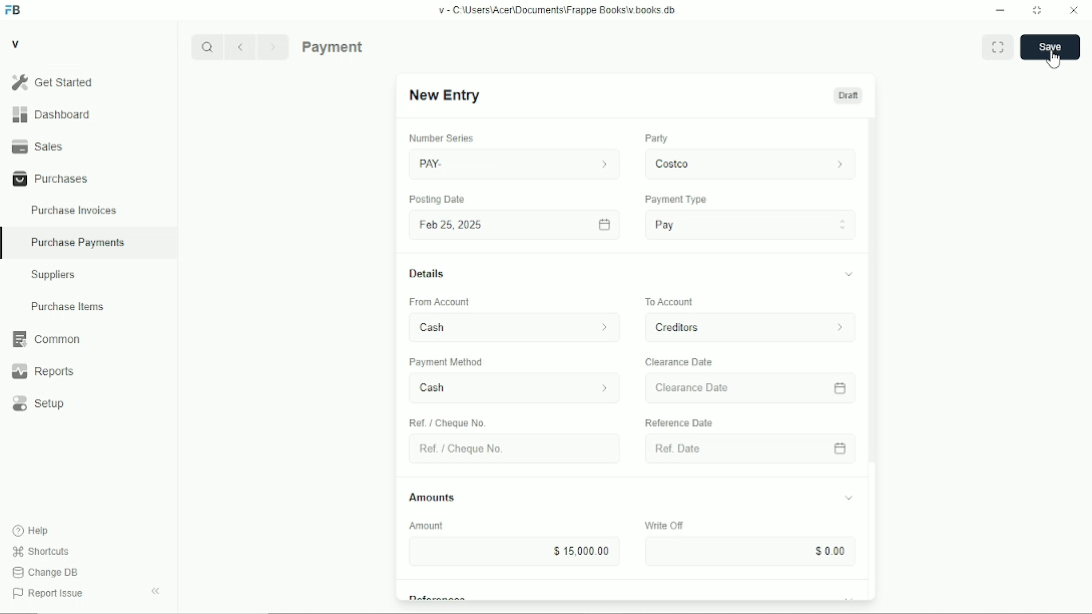 The image size is (1092, 614). Describe the element at coordinates (656, 138) in the screenshot. I see `Party` at that location.